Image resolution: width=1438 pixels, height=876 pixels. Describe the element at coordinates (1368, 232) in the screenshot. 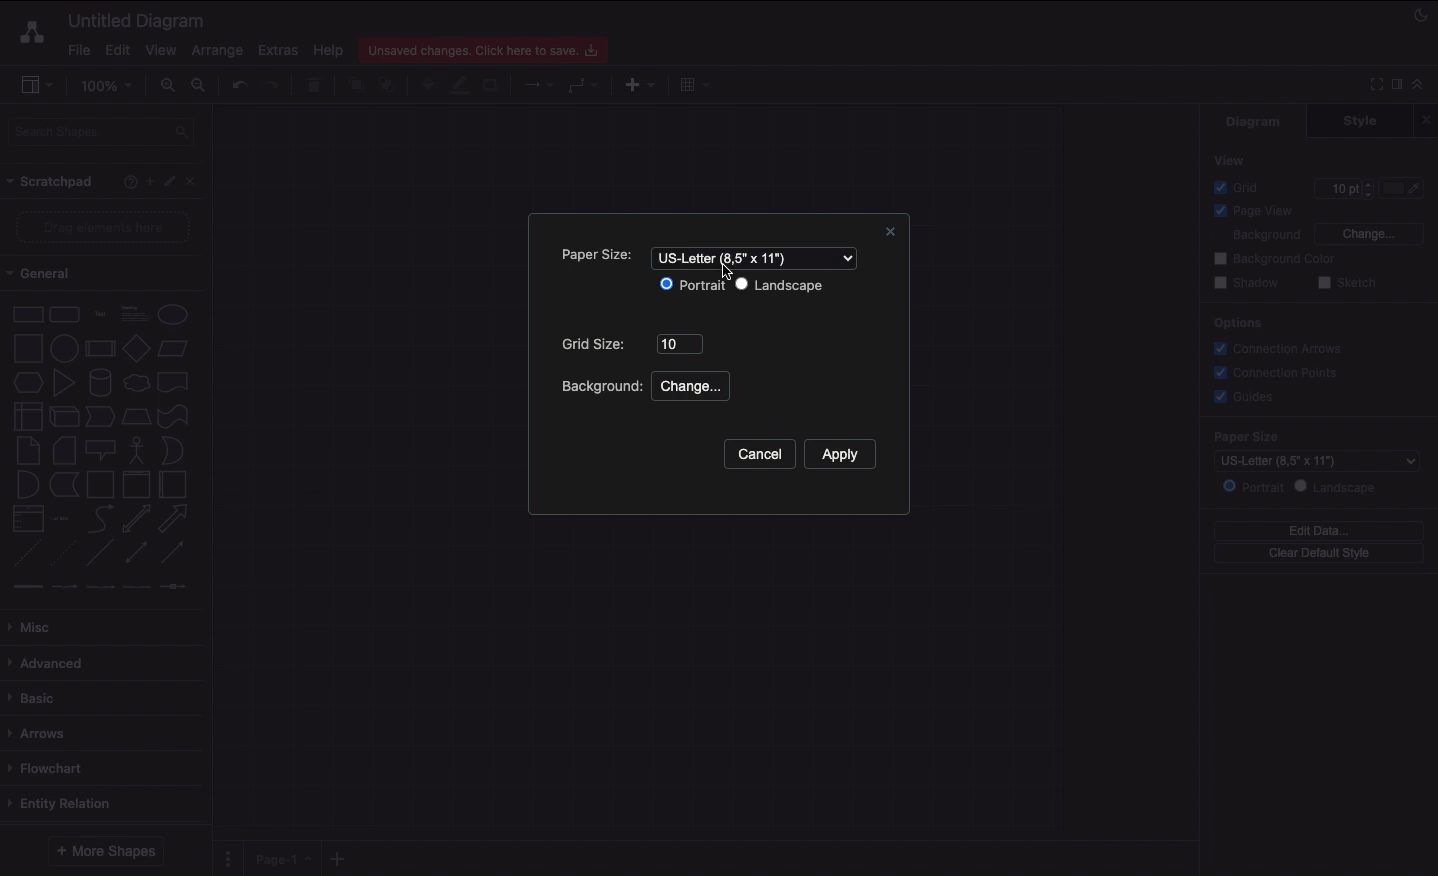

I see `Change` at that location.